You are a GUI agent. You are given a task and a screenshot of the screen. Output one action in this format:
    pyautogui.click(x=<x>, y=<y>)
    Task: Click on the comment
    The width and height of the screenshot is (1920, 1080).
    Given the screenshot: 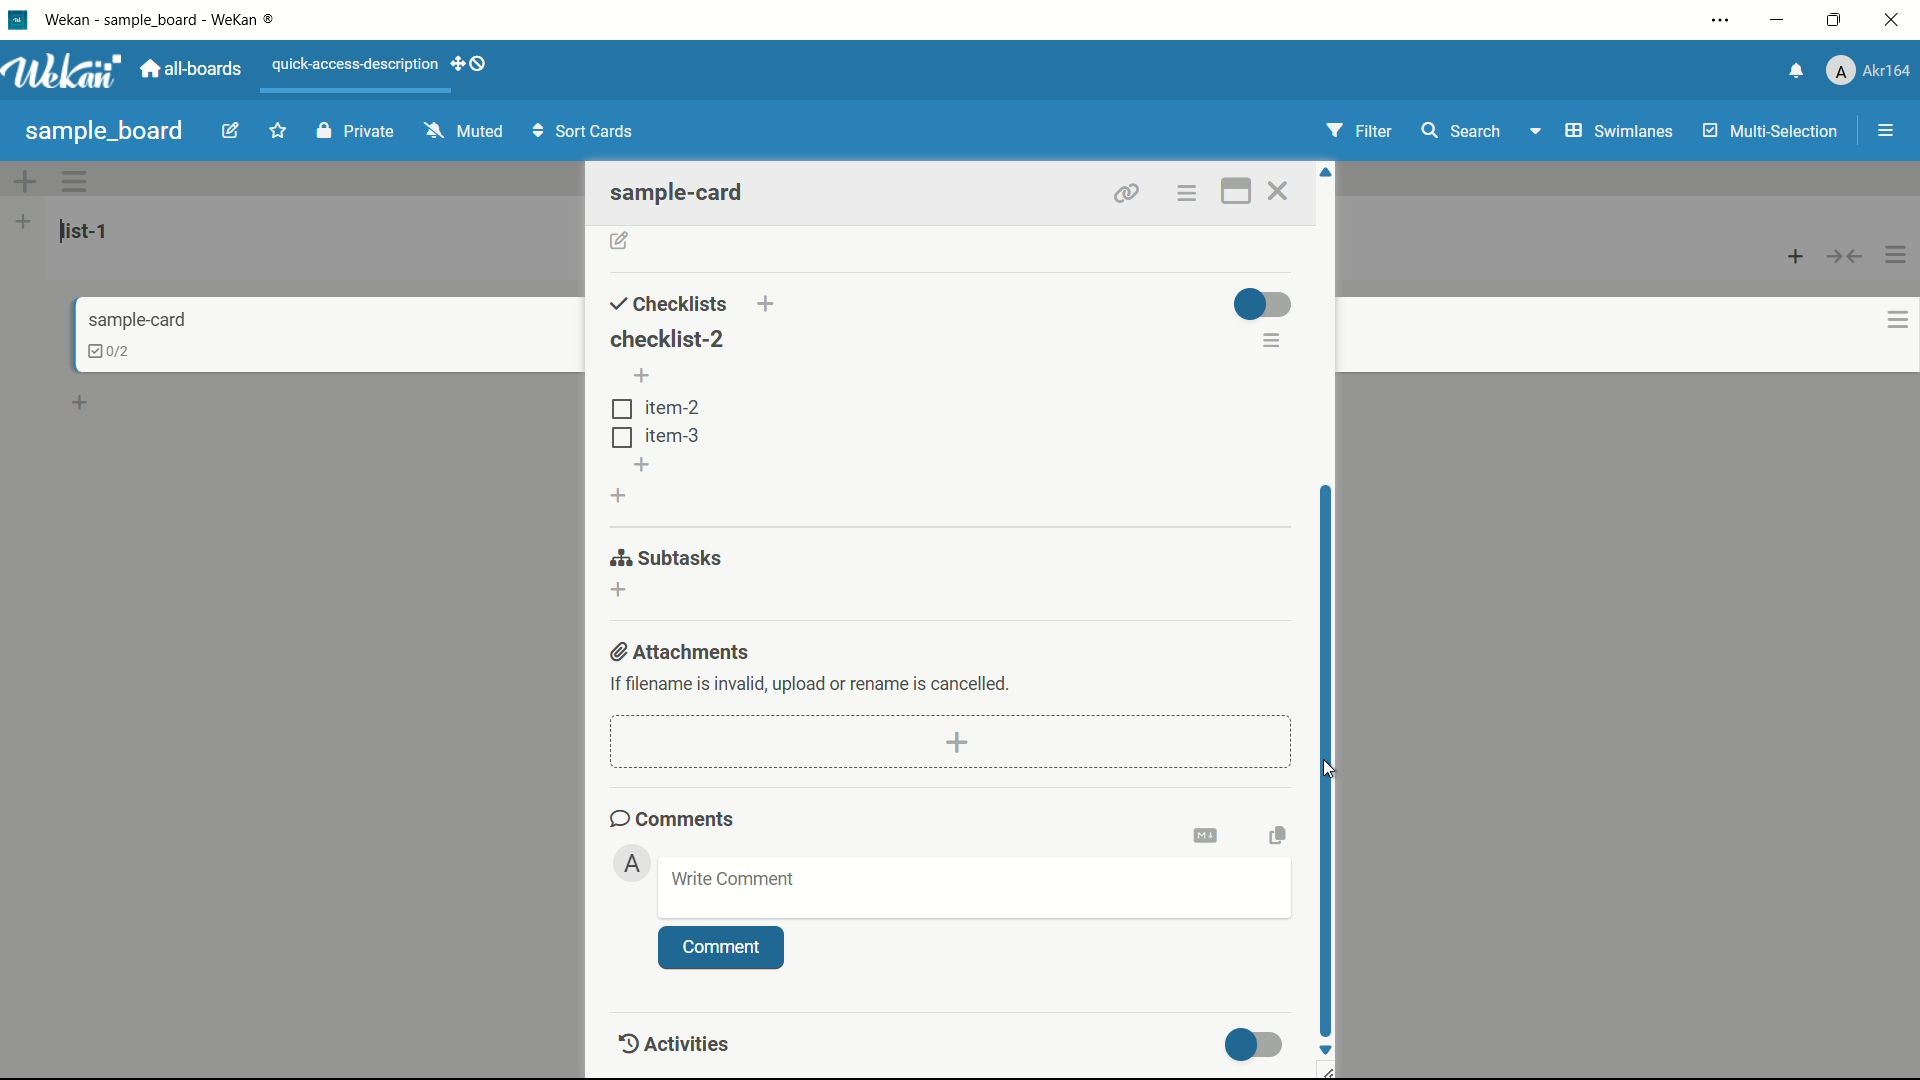 What is the action you would take?
    pyautogui.click(x=721, y=949)
    